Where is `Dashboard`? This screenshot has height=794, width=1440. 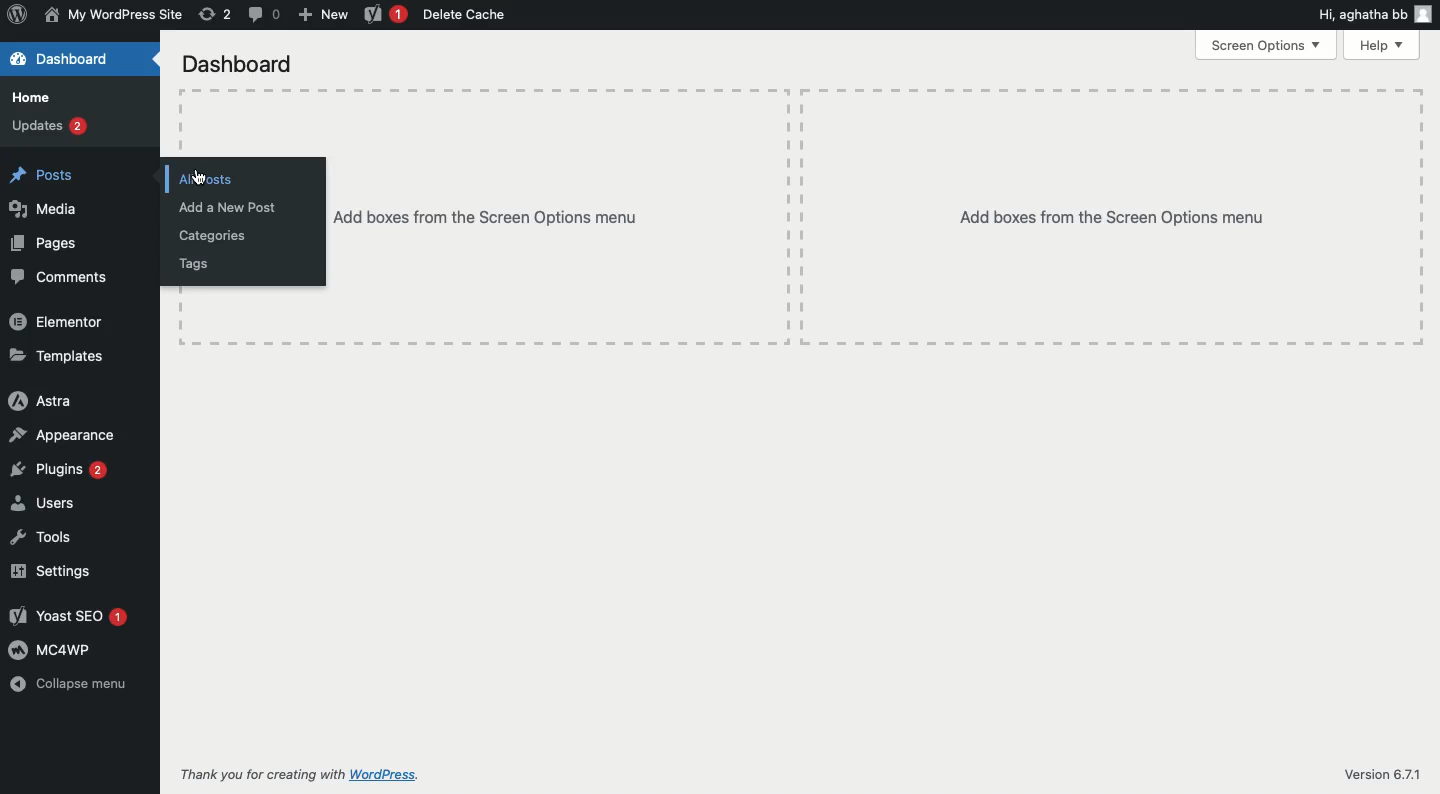
Dashboard is located at coordinates (237, 64).